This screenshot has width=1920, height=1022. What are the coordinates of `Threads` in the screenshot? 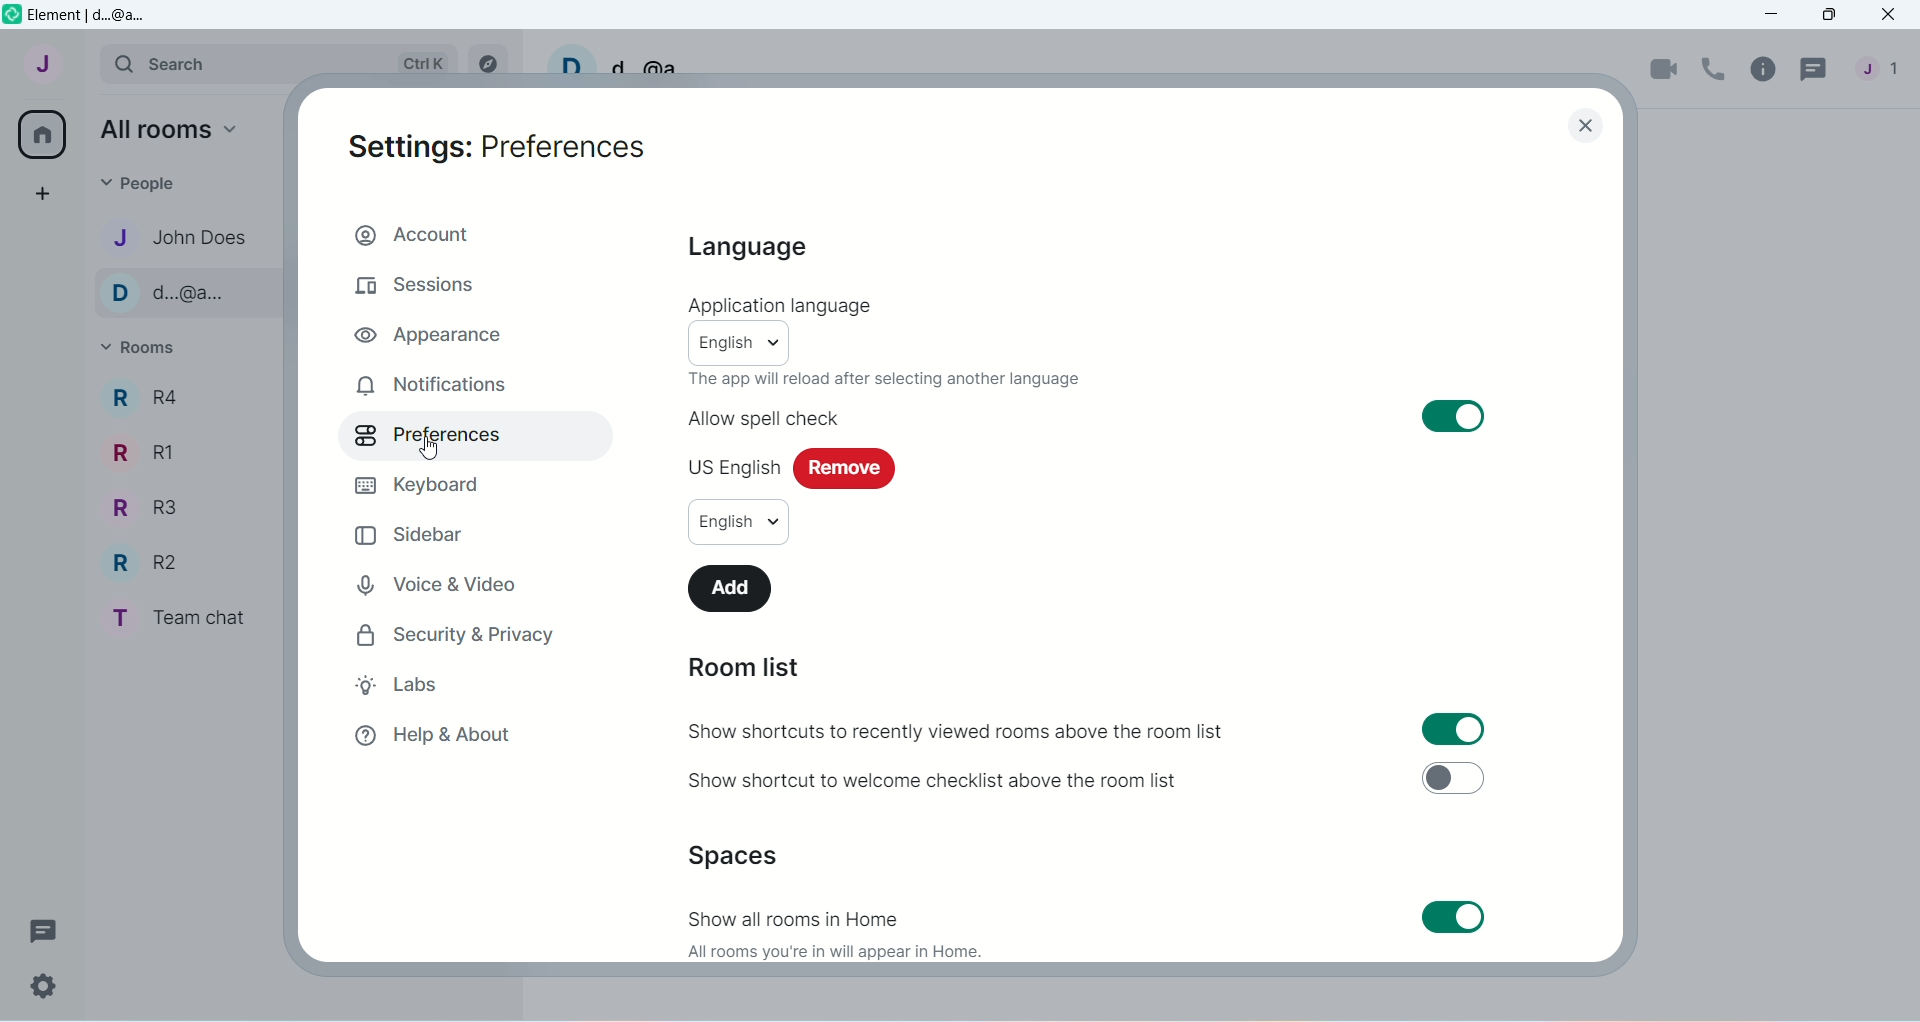 It's located at (53, 930).